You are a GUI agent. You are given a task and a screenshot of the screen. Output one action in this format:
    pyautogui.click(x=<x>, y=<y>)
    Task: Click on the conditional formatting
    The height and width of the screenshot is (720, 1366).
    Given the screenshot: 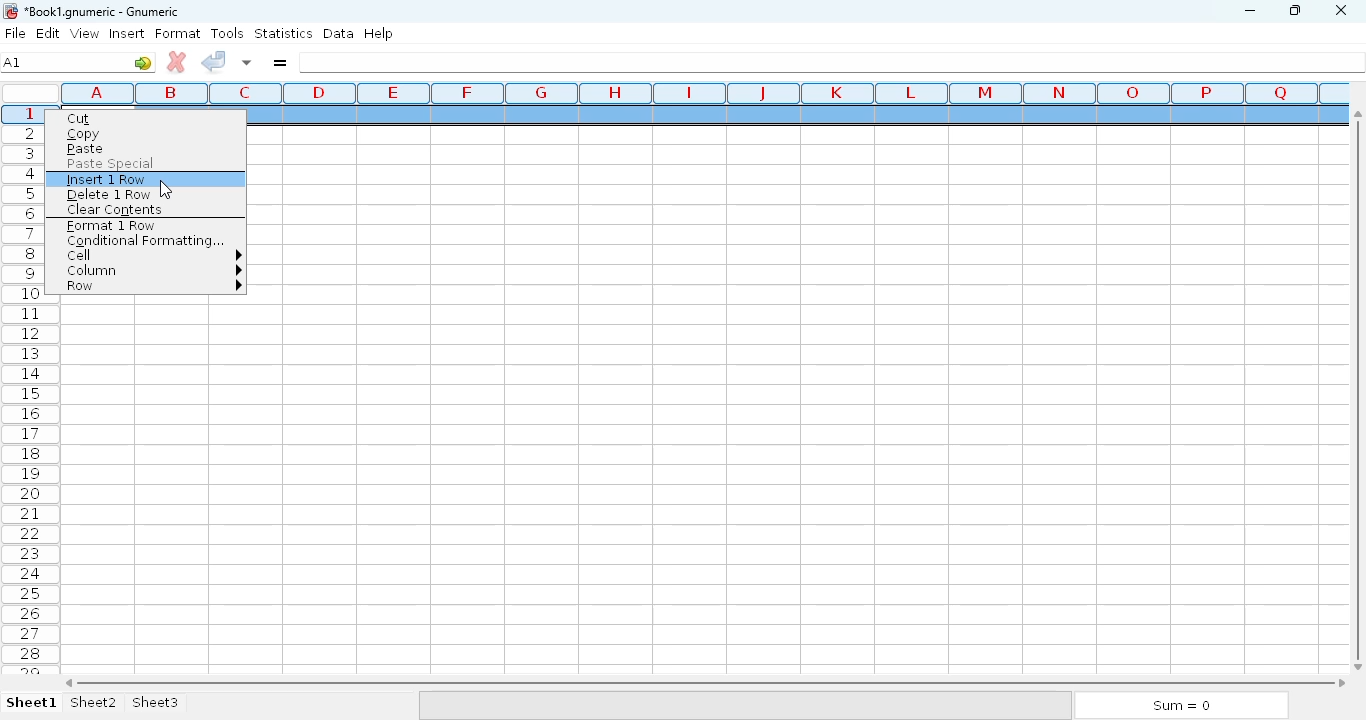 What is the action you would take?
    pyautogui.click(x=143, y=241)
    